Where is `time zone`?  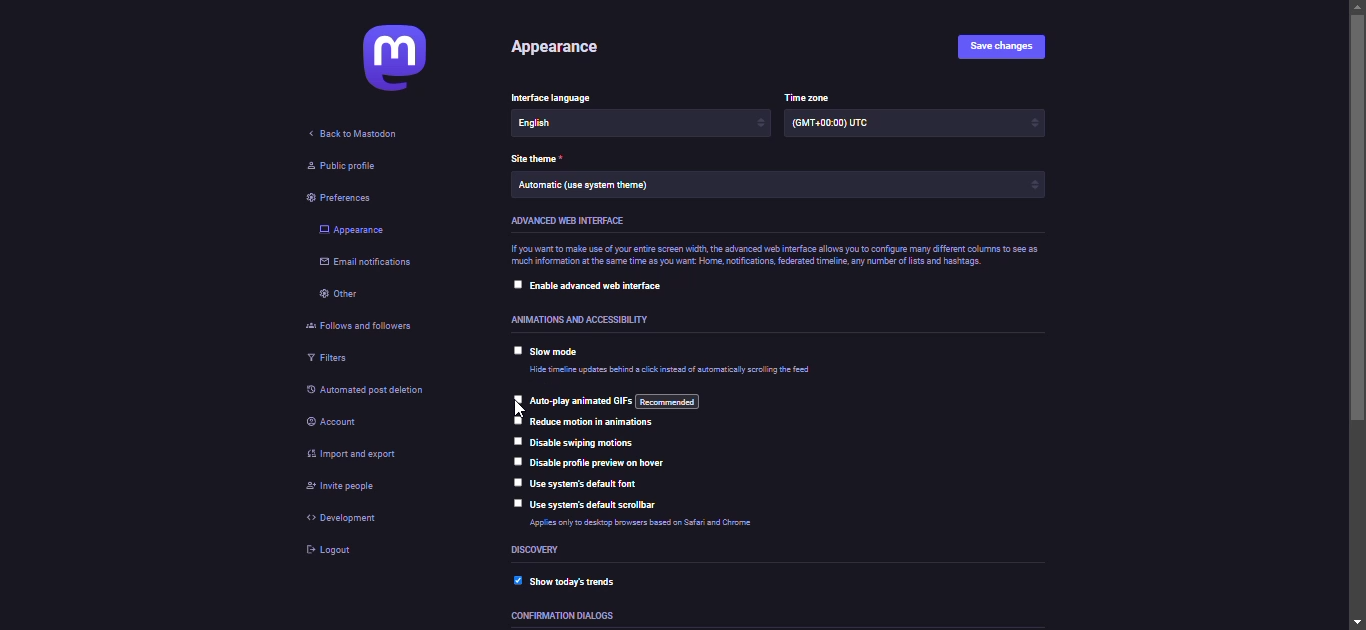 time zone is located at coordinates (844, 125).